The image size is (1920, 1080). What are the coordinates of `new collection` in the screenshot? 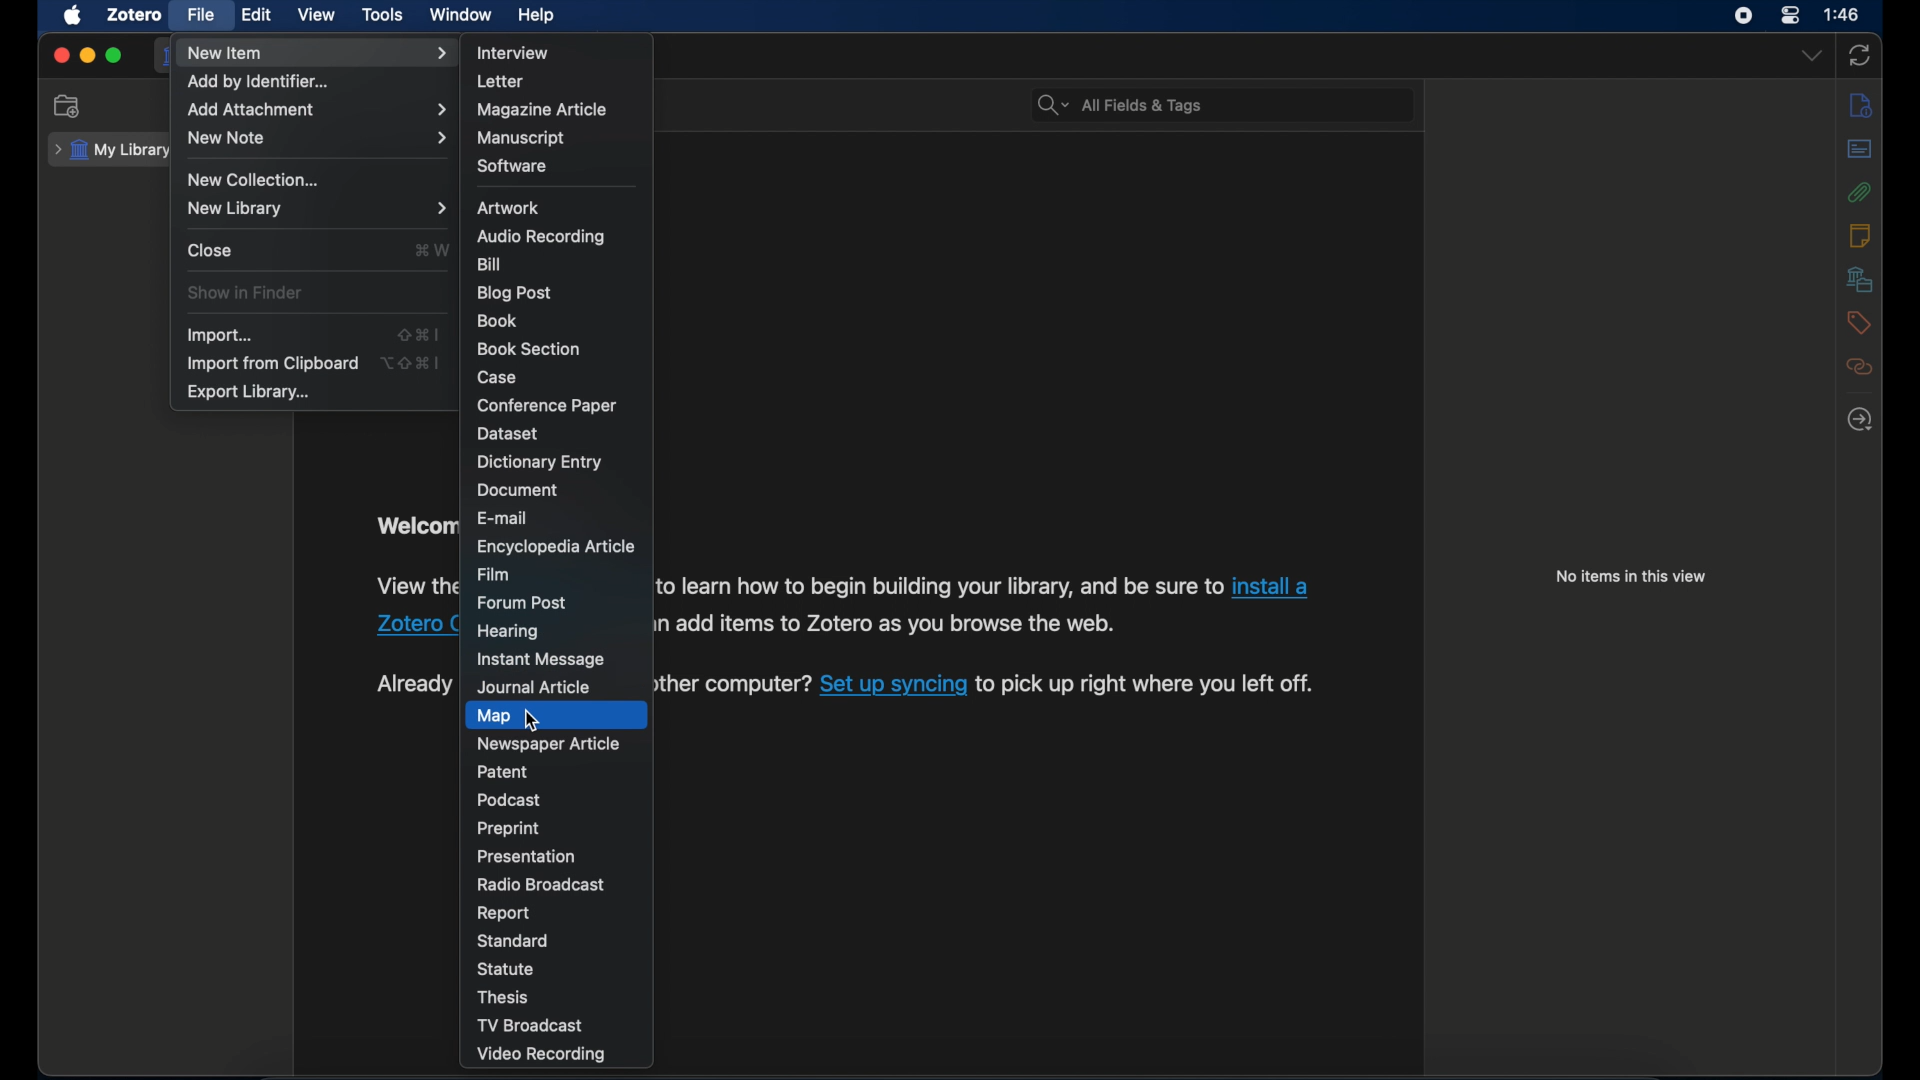 It's located at (70, 105).